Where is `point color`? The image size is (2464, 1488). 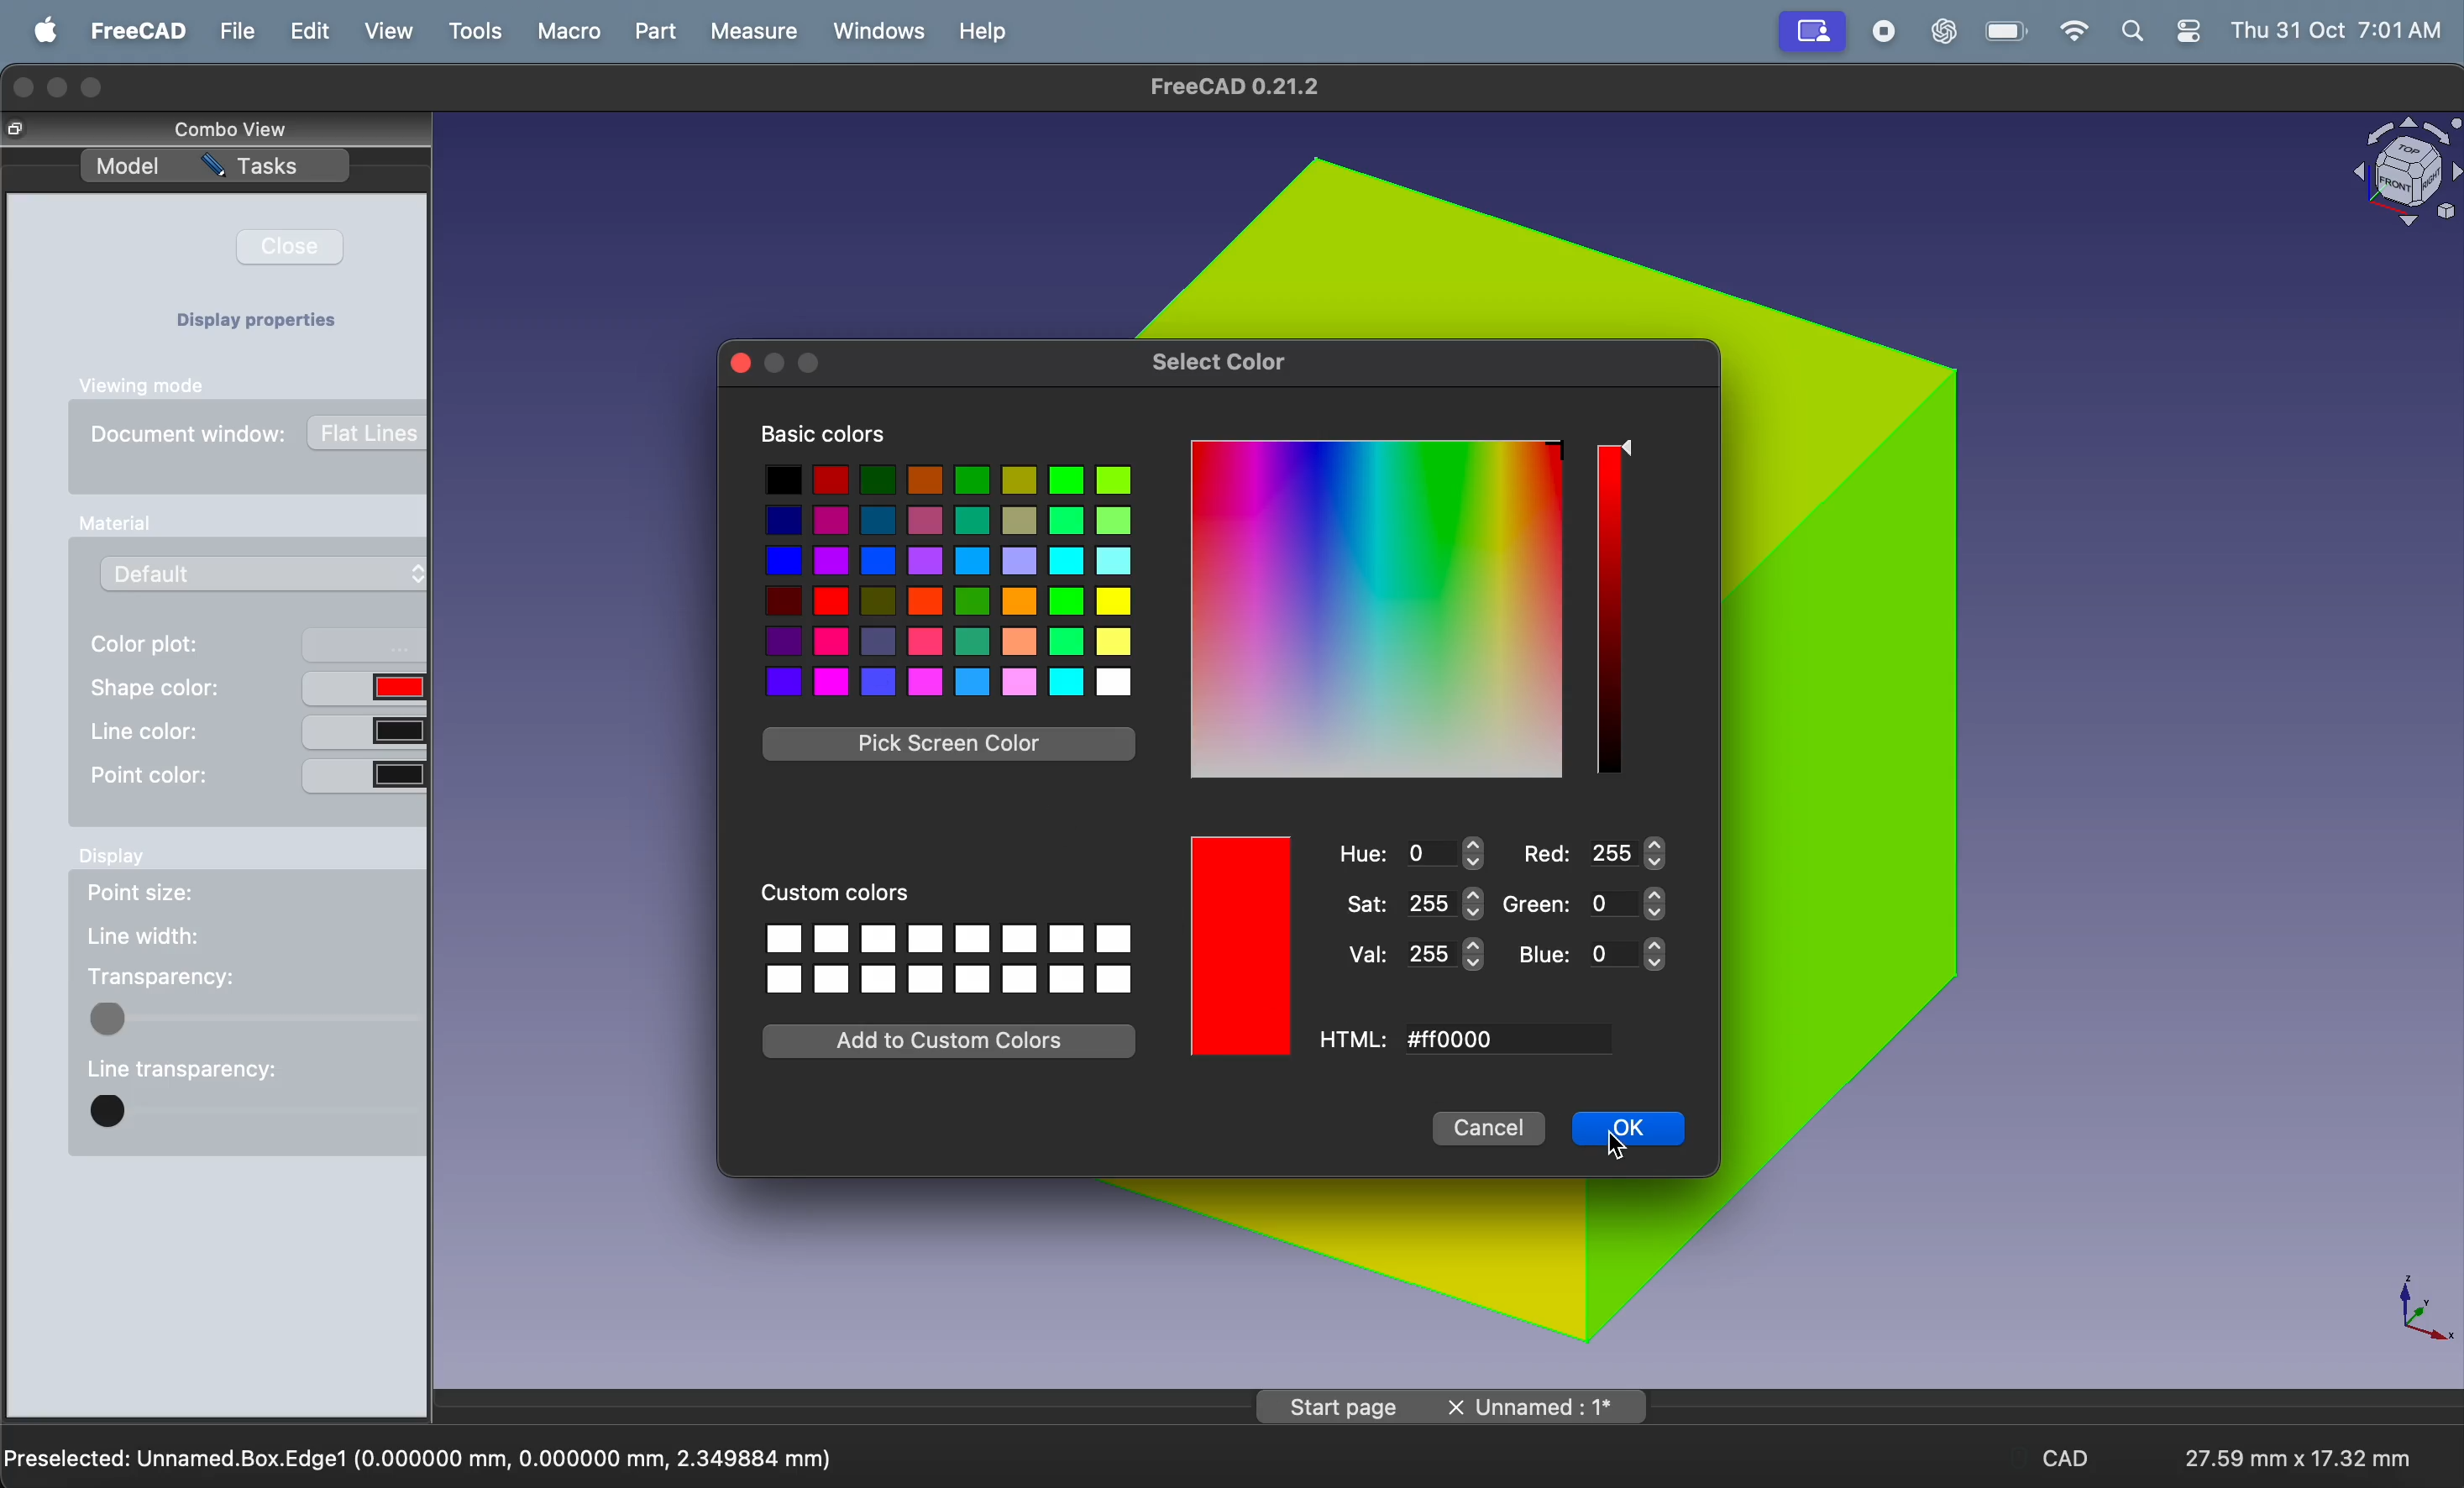
point color is located at coordinates (256, 775).